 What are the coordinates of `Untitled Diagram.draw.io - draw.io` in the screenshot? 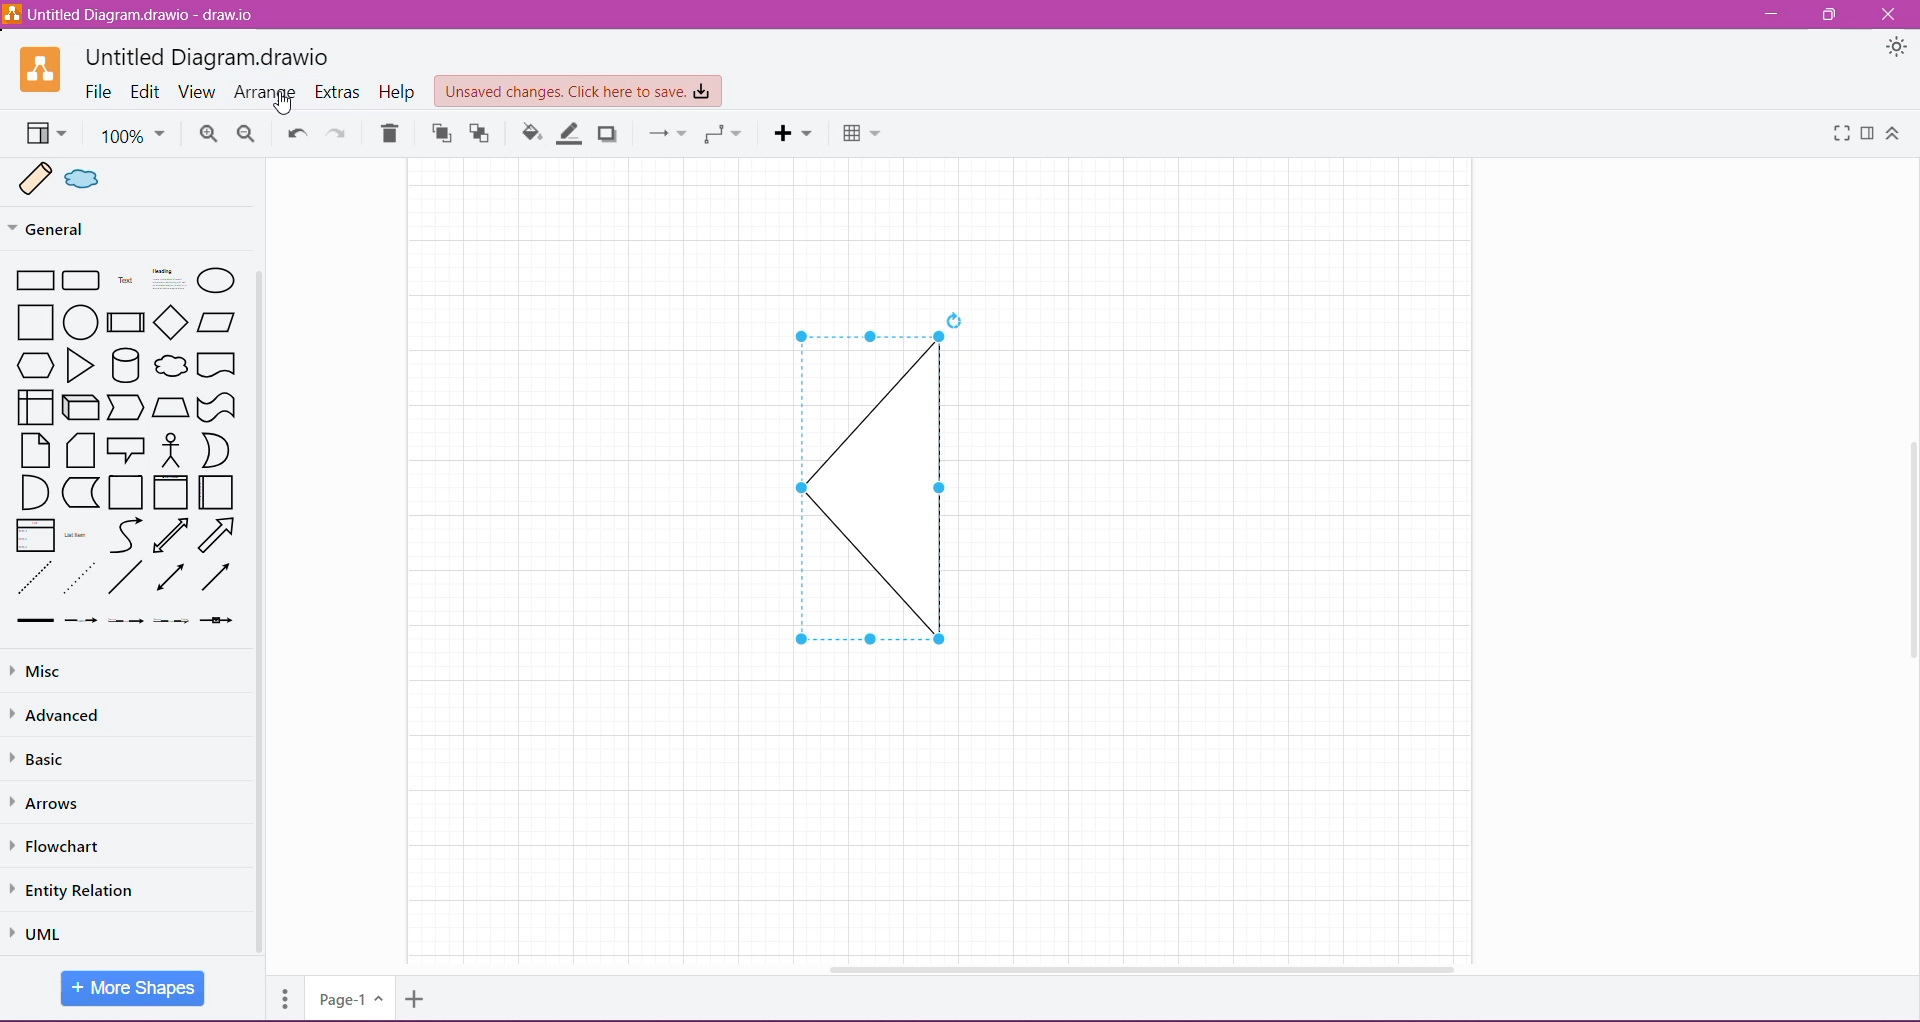 It's located at (132, 14).